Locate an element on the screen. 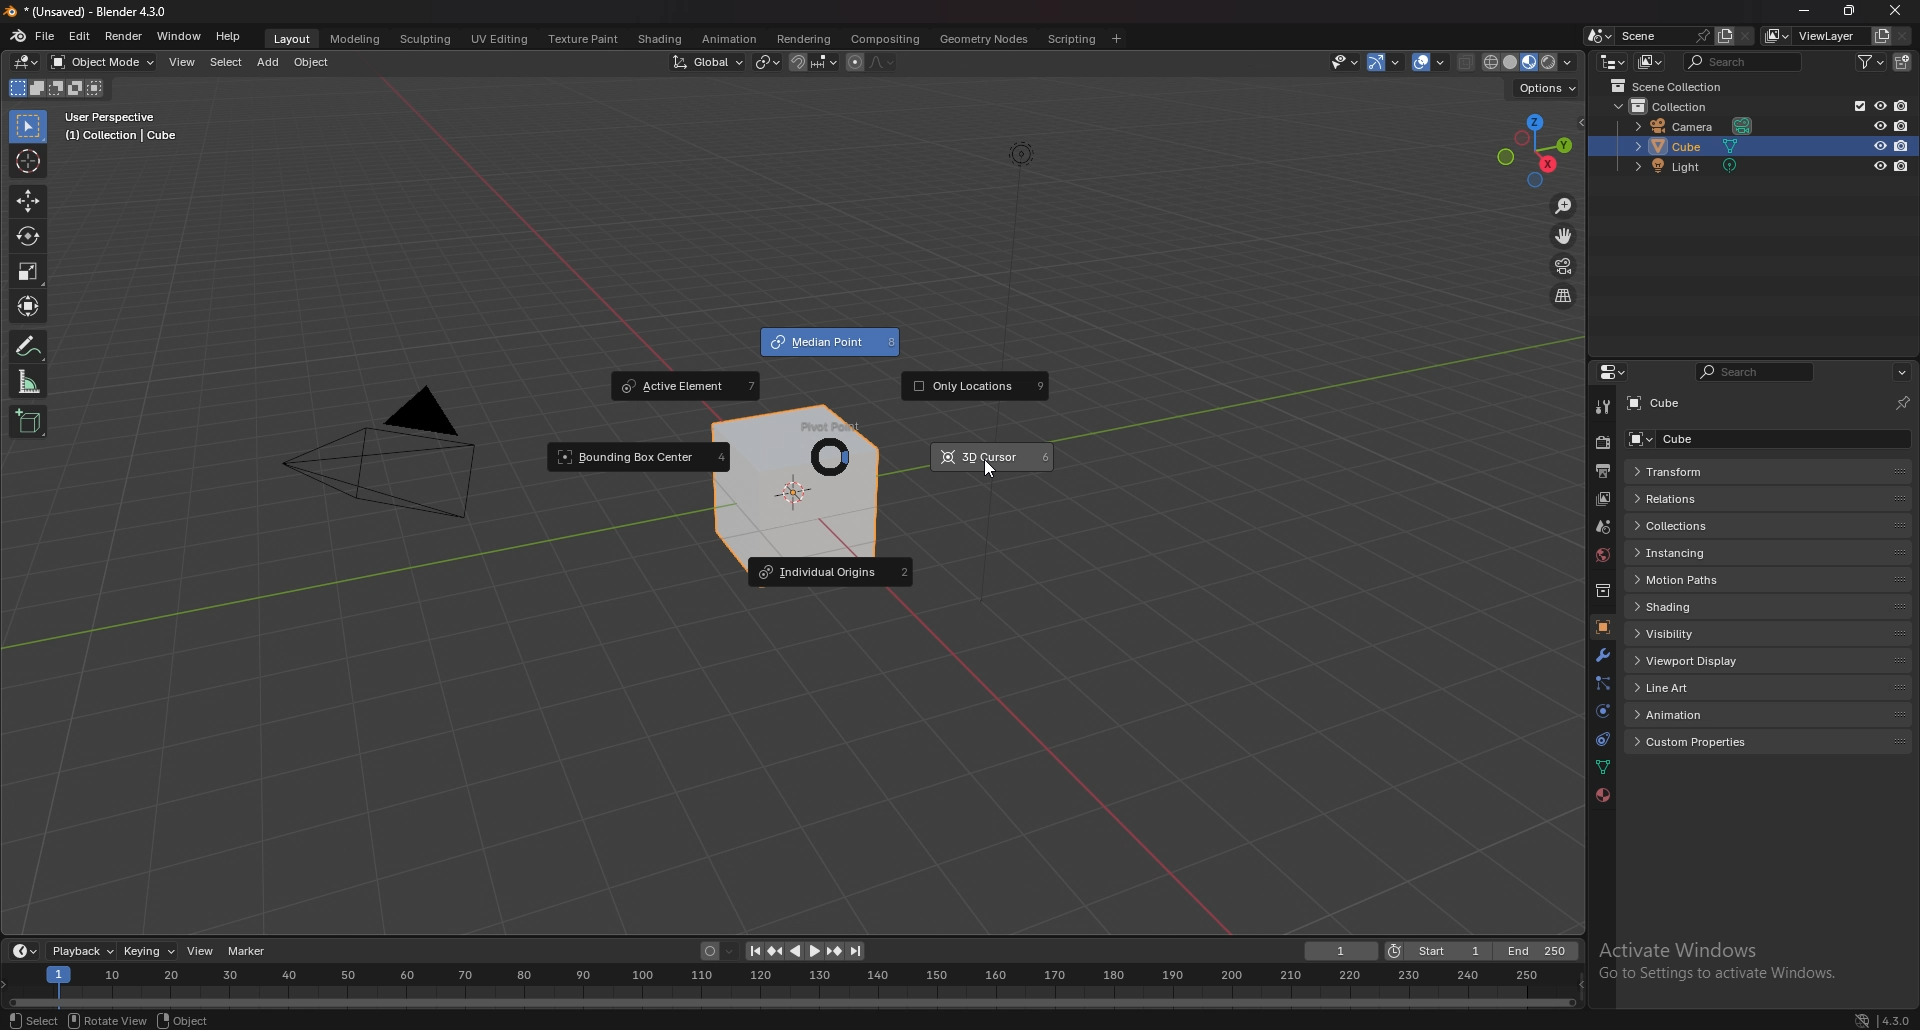  line art is located at coordinates (1697, 689).